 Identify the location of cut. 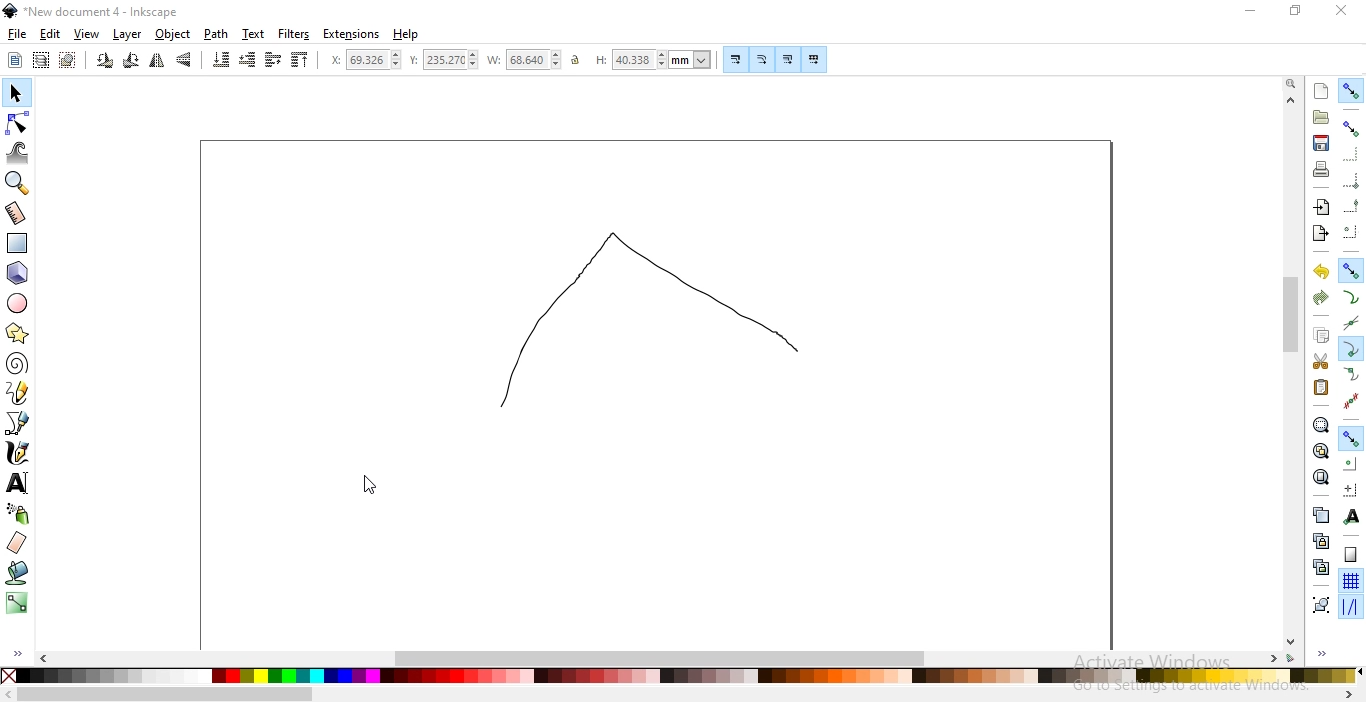
(1320, 362).